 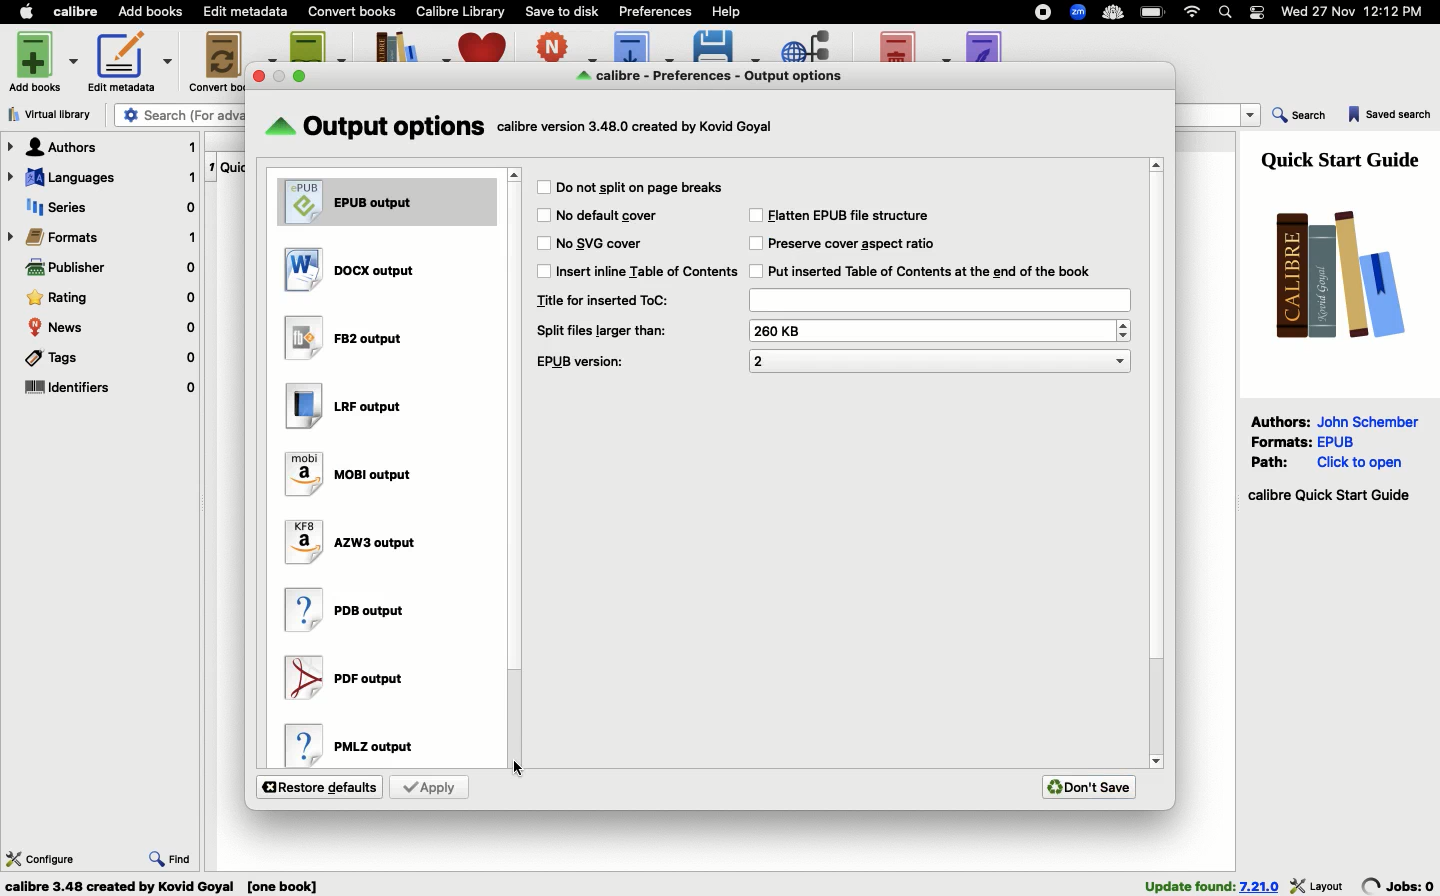 What do you see at coordinates (563, 10) in the screenshot?
I see `Save to disk` at bounding box center [563, 10].